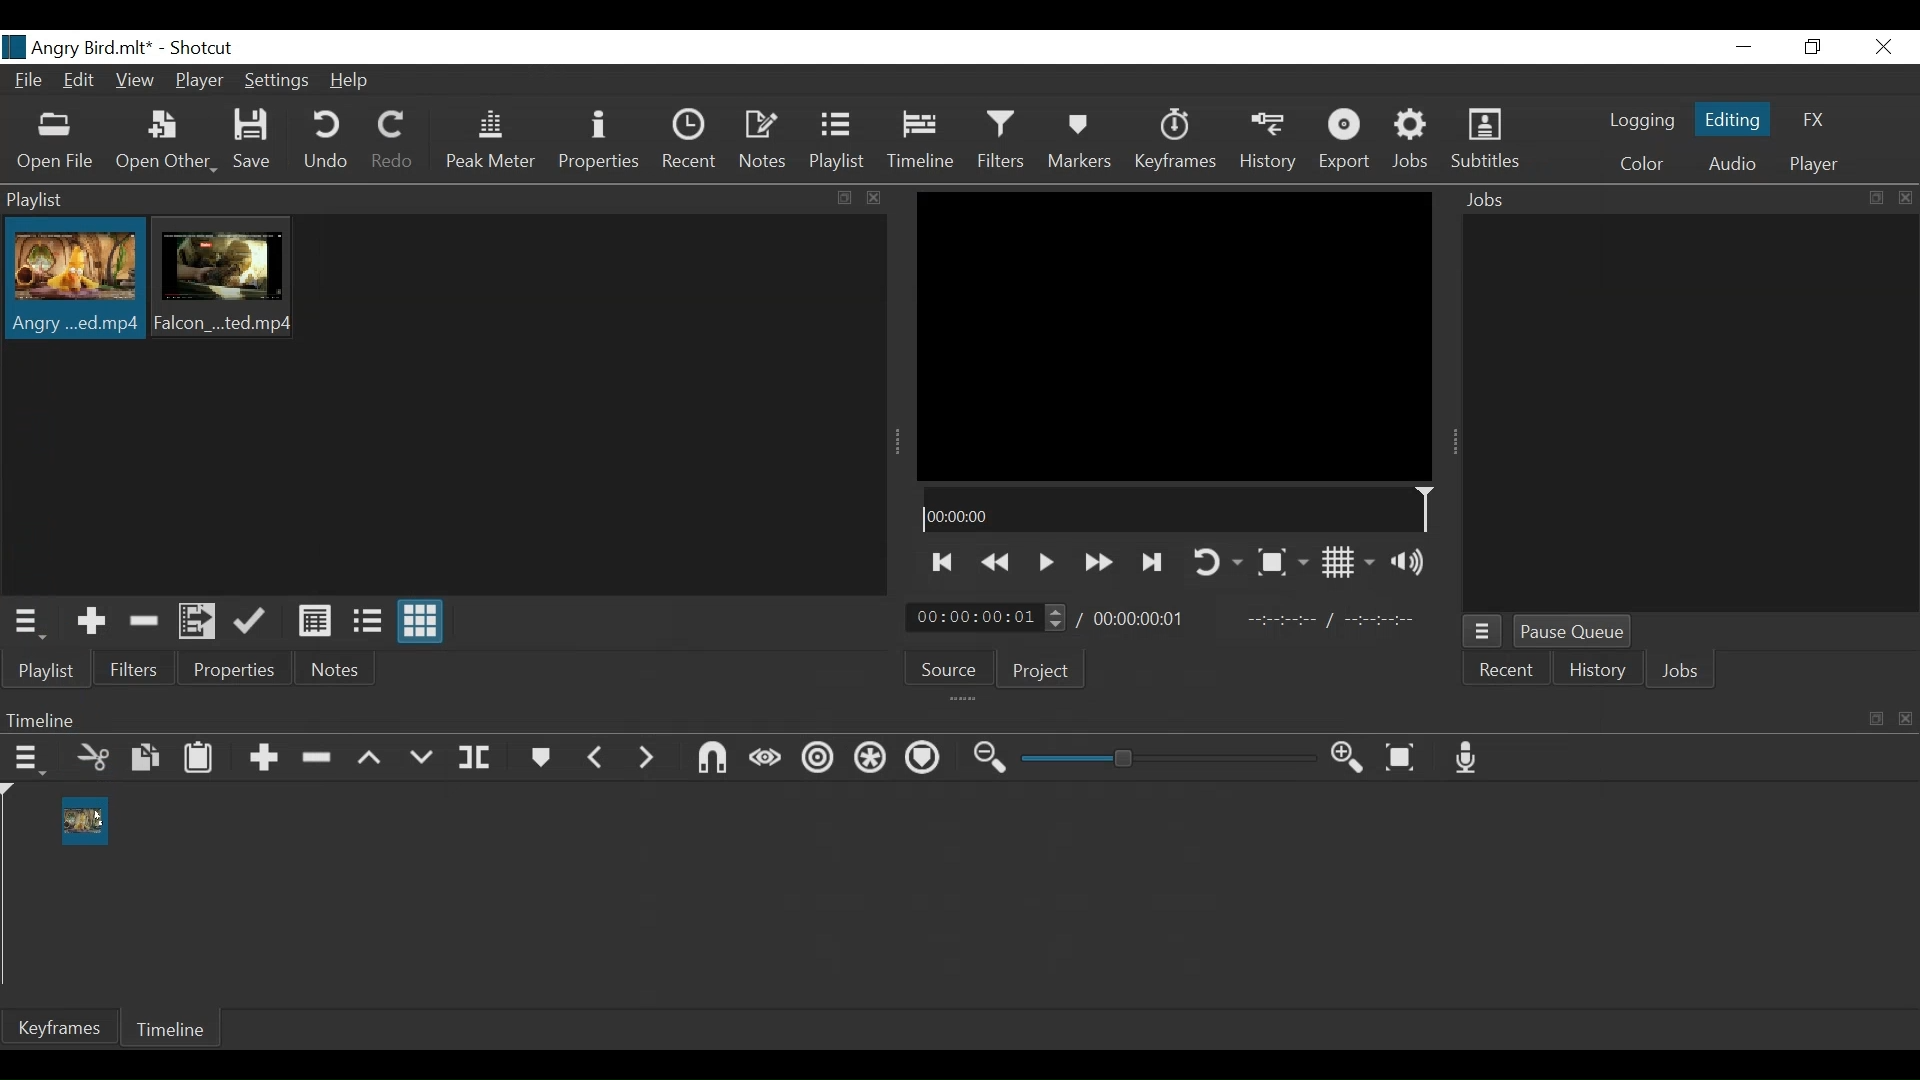 The image size is (1920, 1080). Describe the element at coordinates (1101, 561) in the screenshot. I see `Toggle play forward quickly` at that location.